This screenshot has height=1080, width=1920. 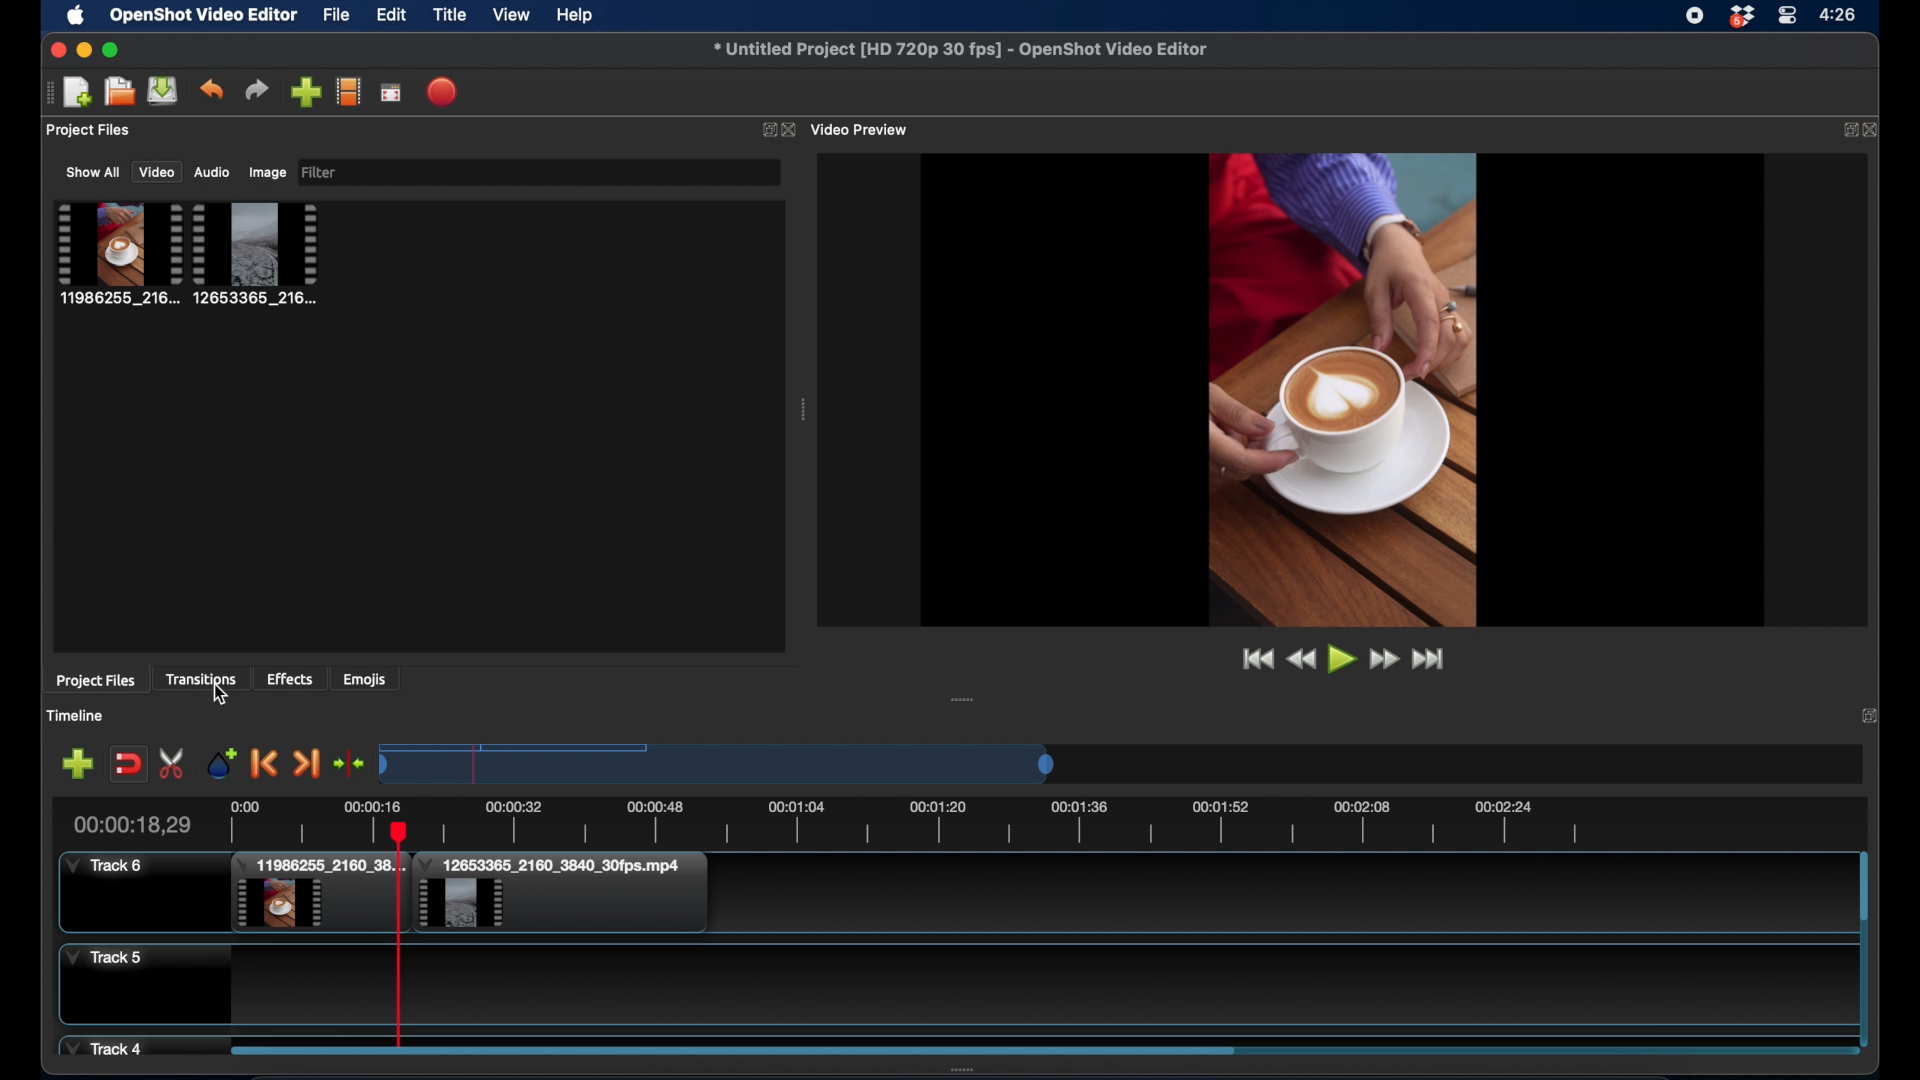 What do you see at coordinates (1342, 388) in the screenshot?
I see `video preview` at bounding box center [1342, 388].